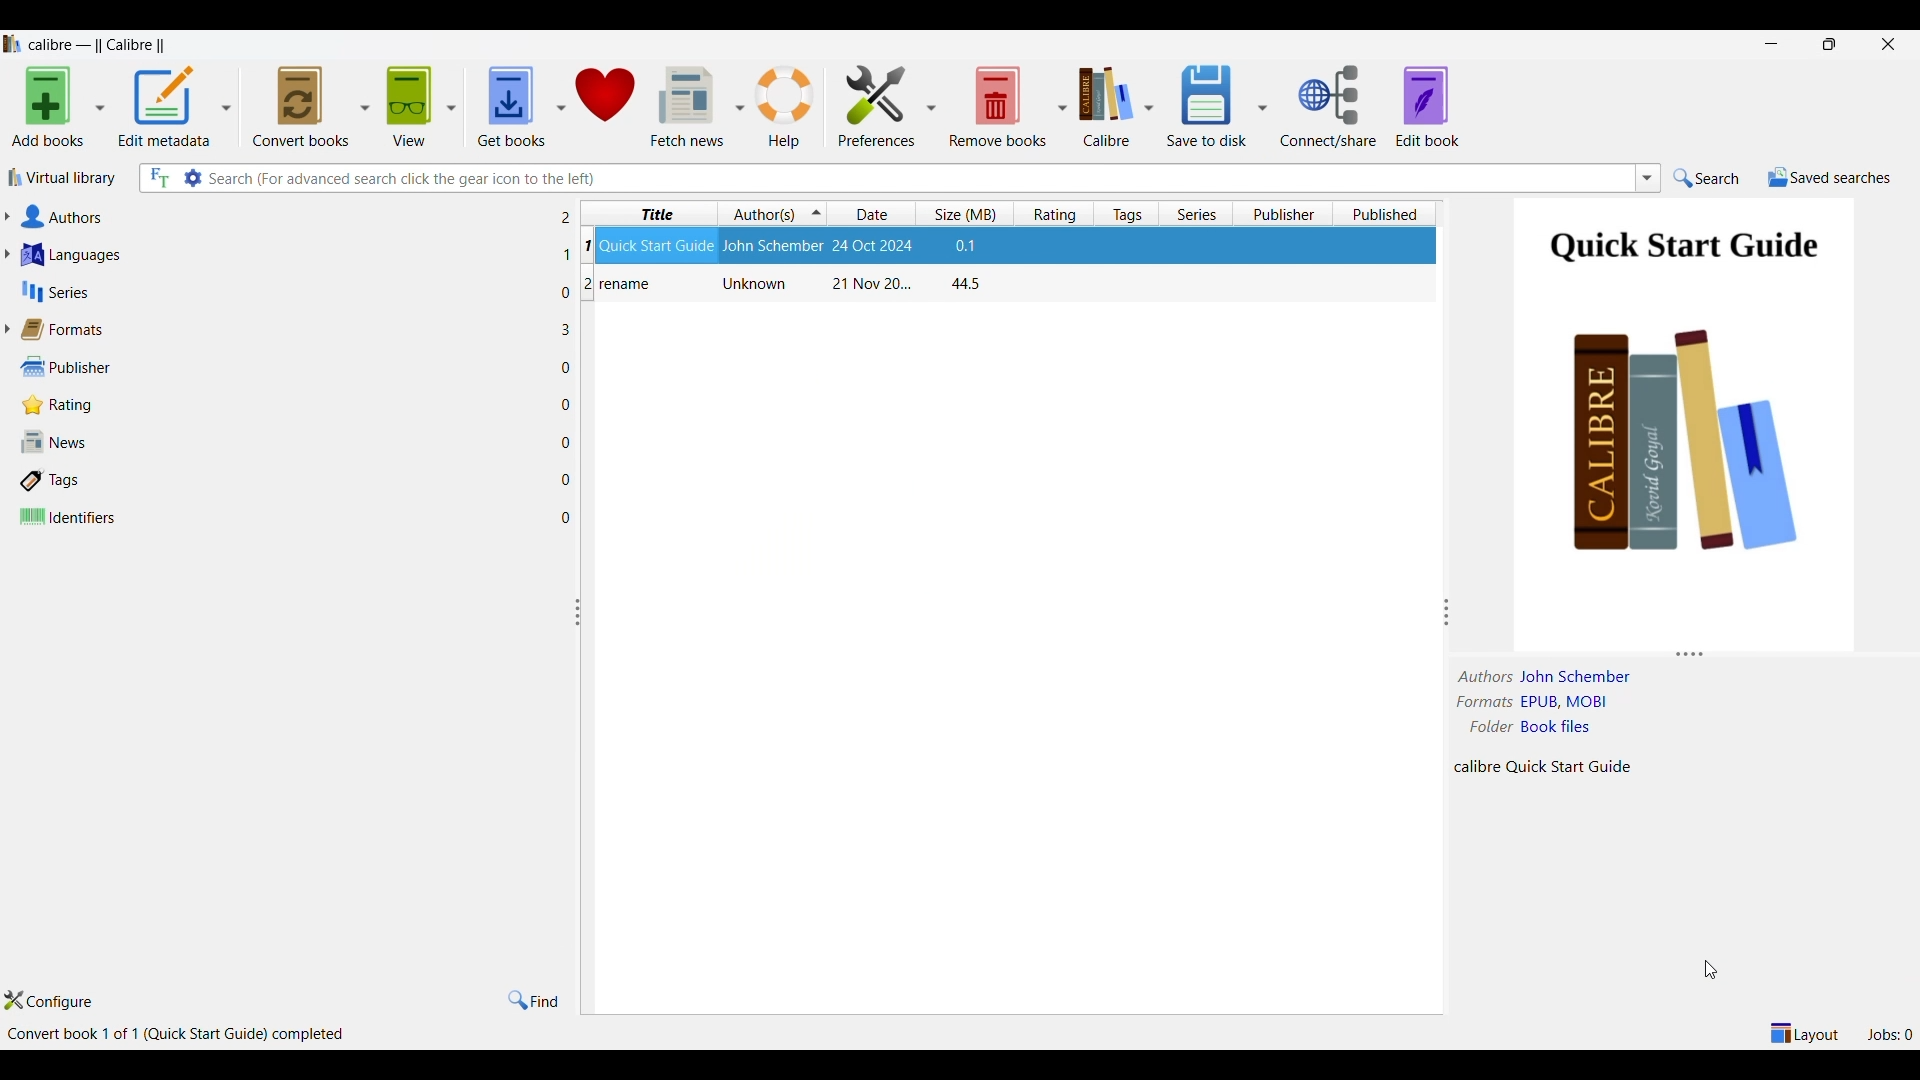 Image resolution: width=1920 pixels, height=1080 pixels. Describe the element at coordinates (284, 367) in the screenshot. I see `Publisher` at that location.